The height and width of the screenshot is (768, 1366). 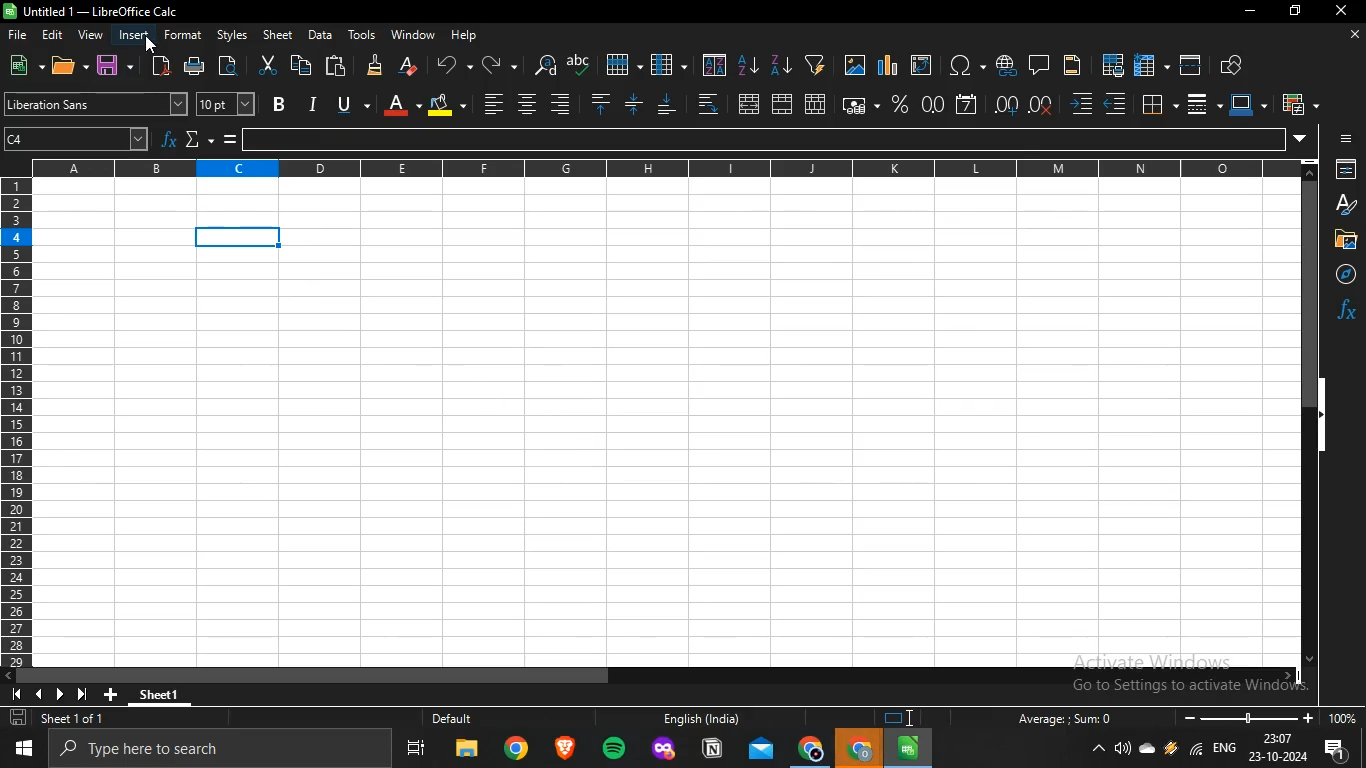 What do you see at coordinates (1340, 274) in the screenshot?
I see `navigator` at bounding box center [1340, 274].